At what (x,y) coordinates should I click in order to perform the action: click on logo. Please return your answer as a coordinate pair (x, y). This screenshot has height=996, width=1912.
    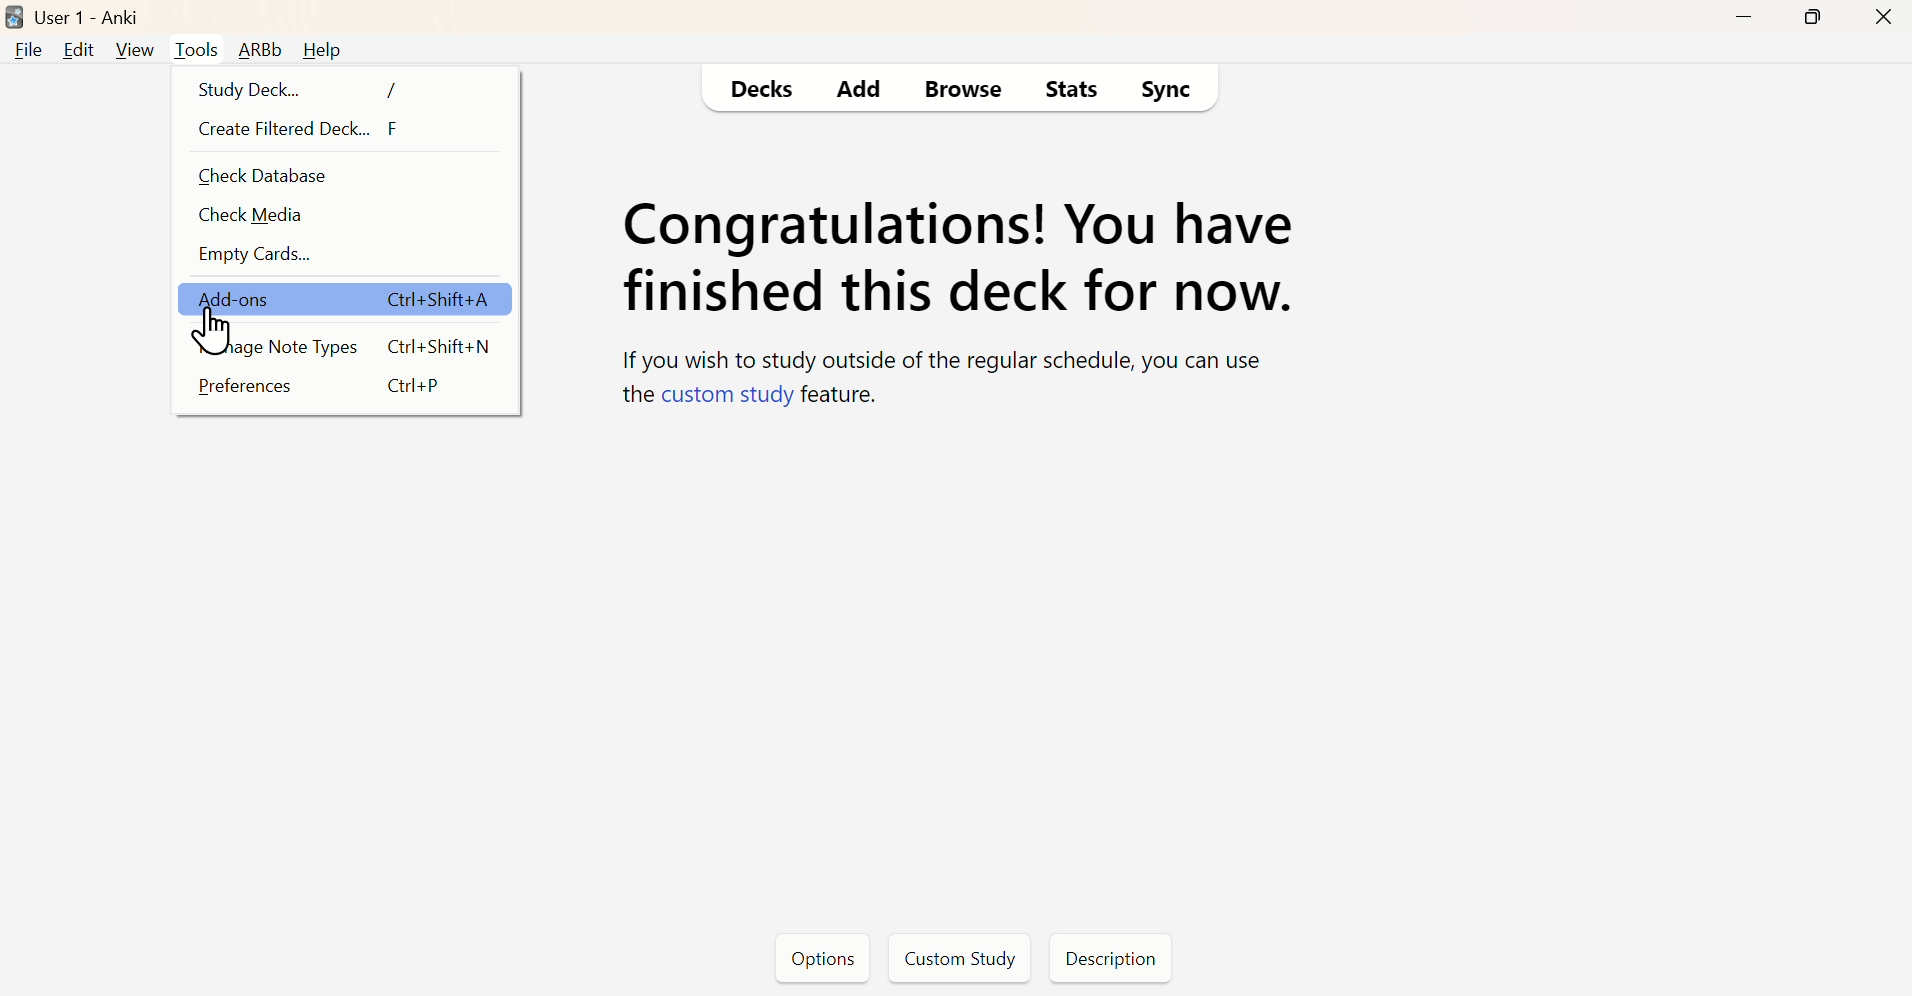
    Looking at the image, I should click on (14, 16).